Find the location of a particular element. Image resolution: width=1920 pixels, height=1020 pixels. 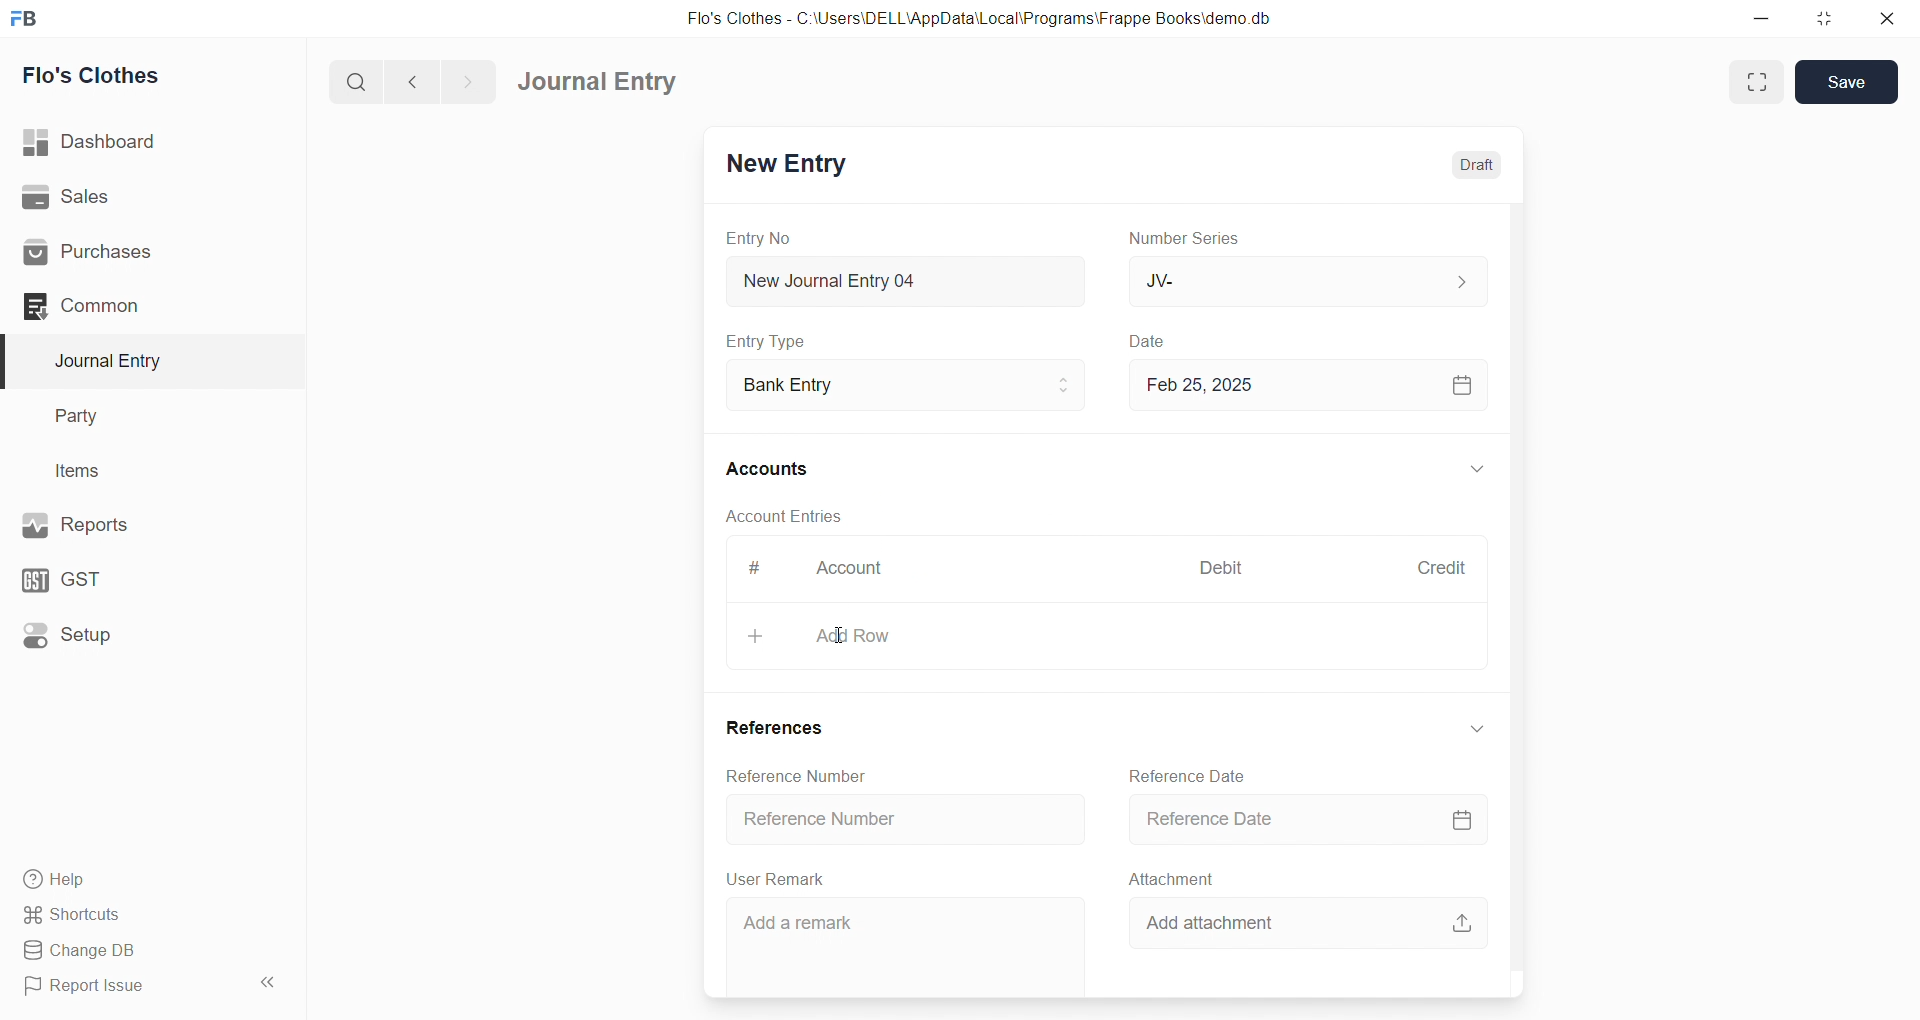

Flo's Clothes is located at coordinates (143, 76).